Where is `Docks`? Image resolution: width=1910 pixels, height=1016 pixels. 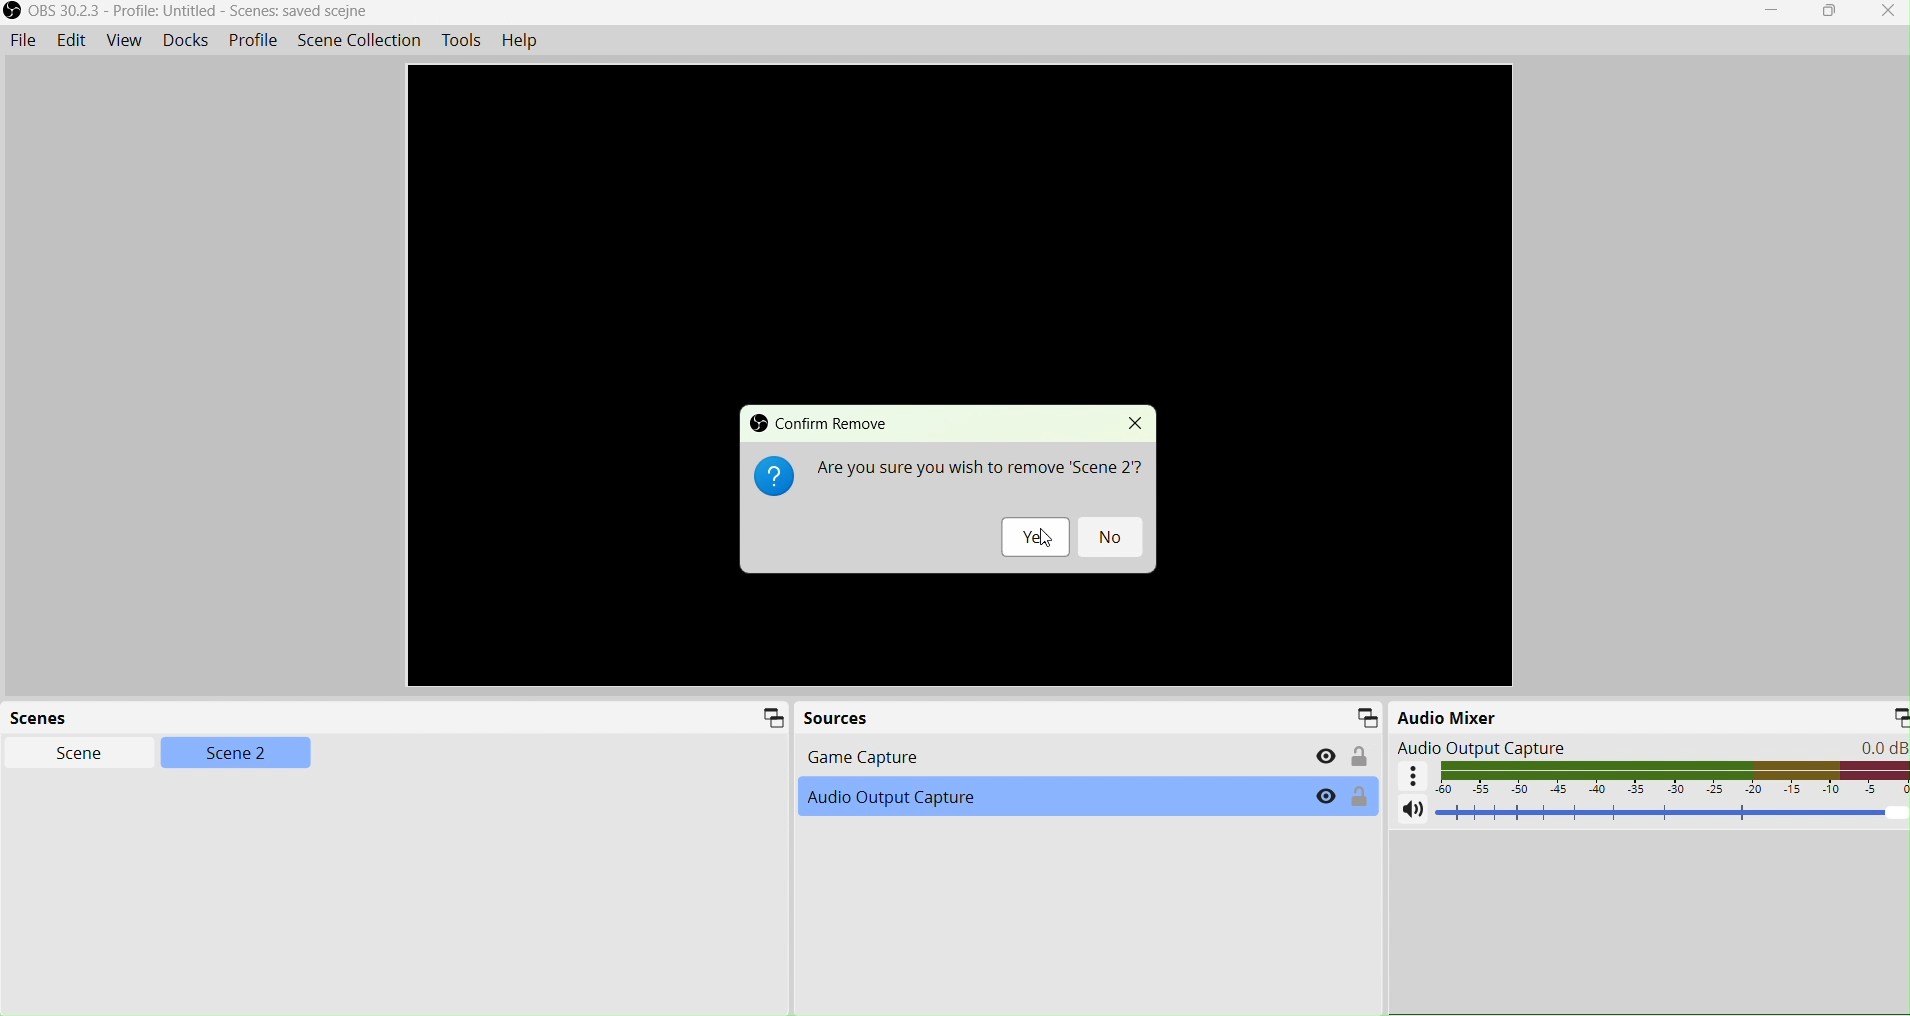 Docks is located at coordinates (186, 39).